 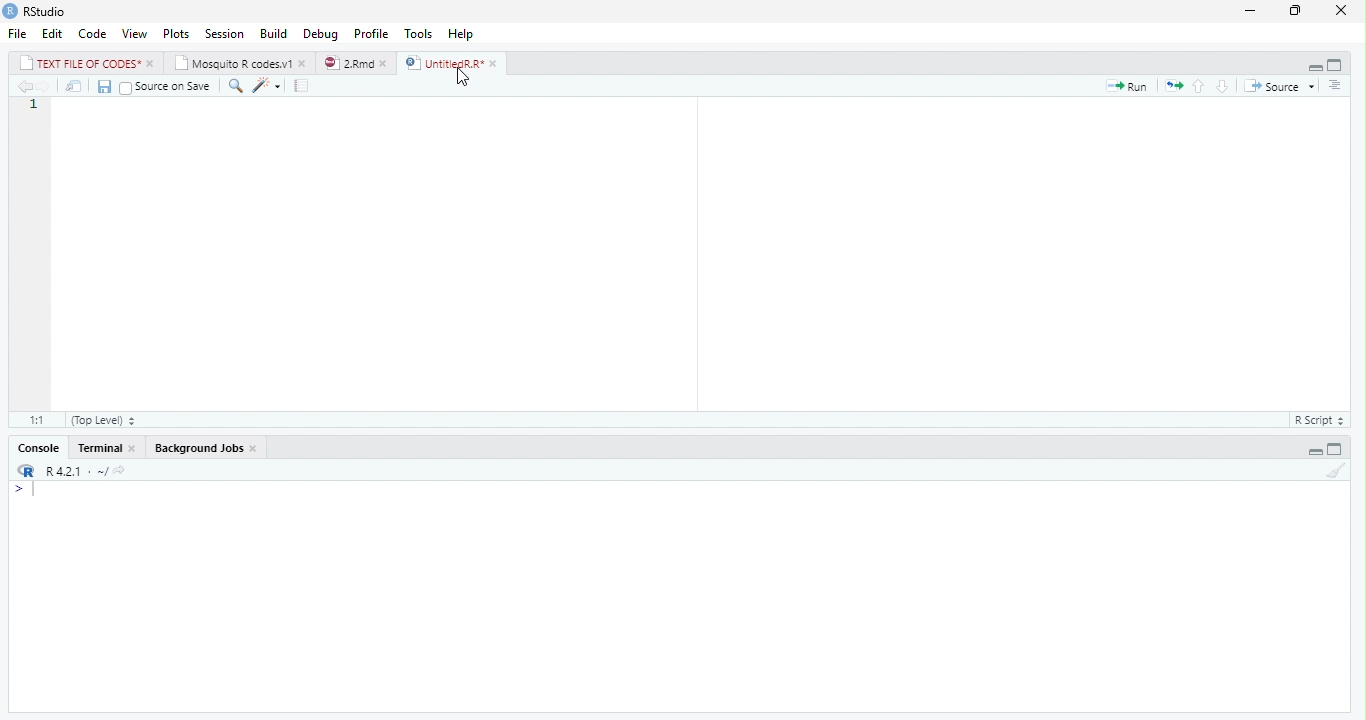 I want to click on Minimize, so click(x=1252, y=10).